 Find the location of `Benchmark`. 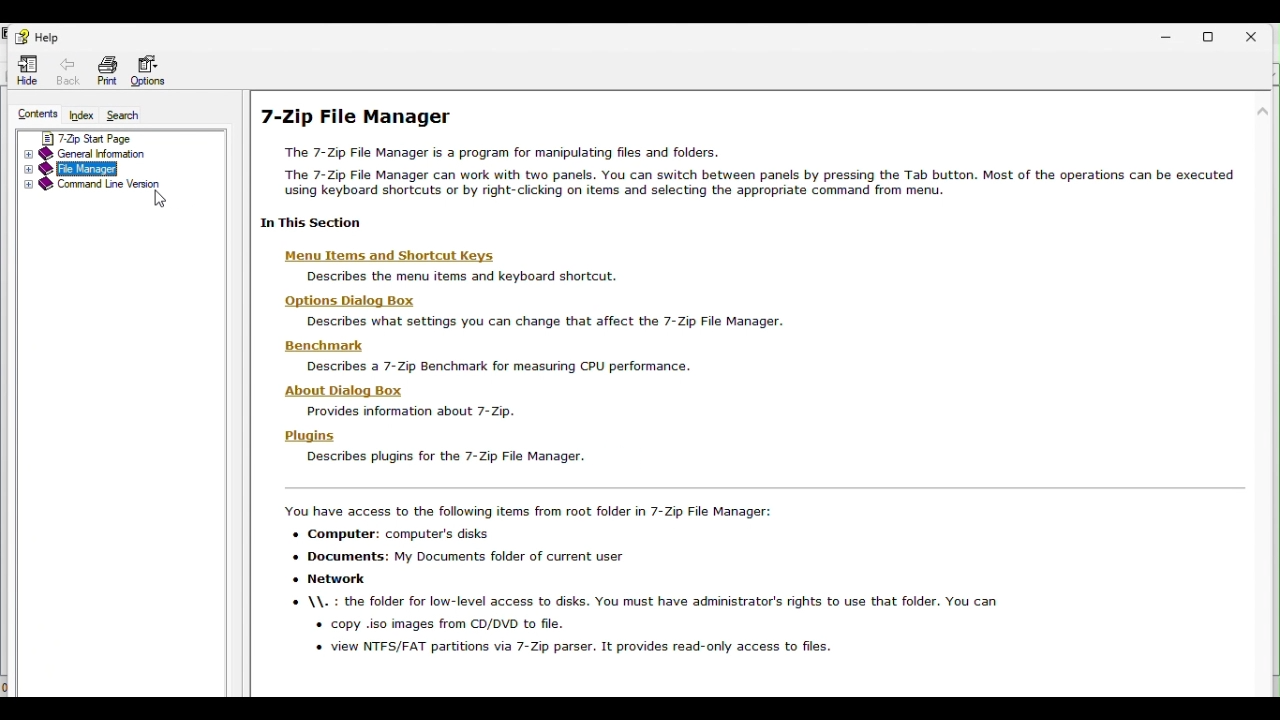

Benchmark is located at coordinates (329, 345).